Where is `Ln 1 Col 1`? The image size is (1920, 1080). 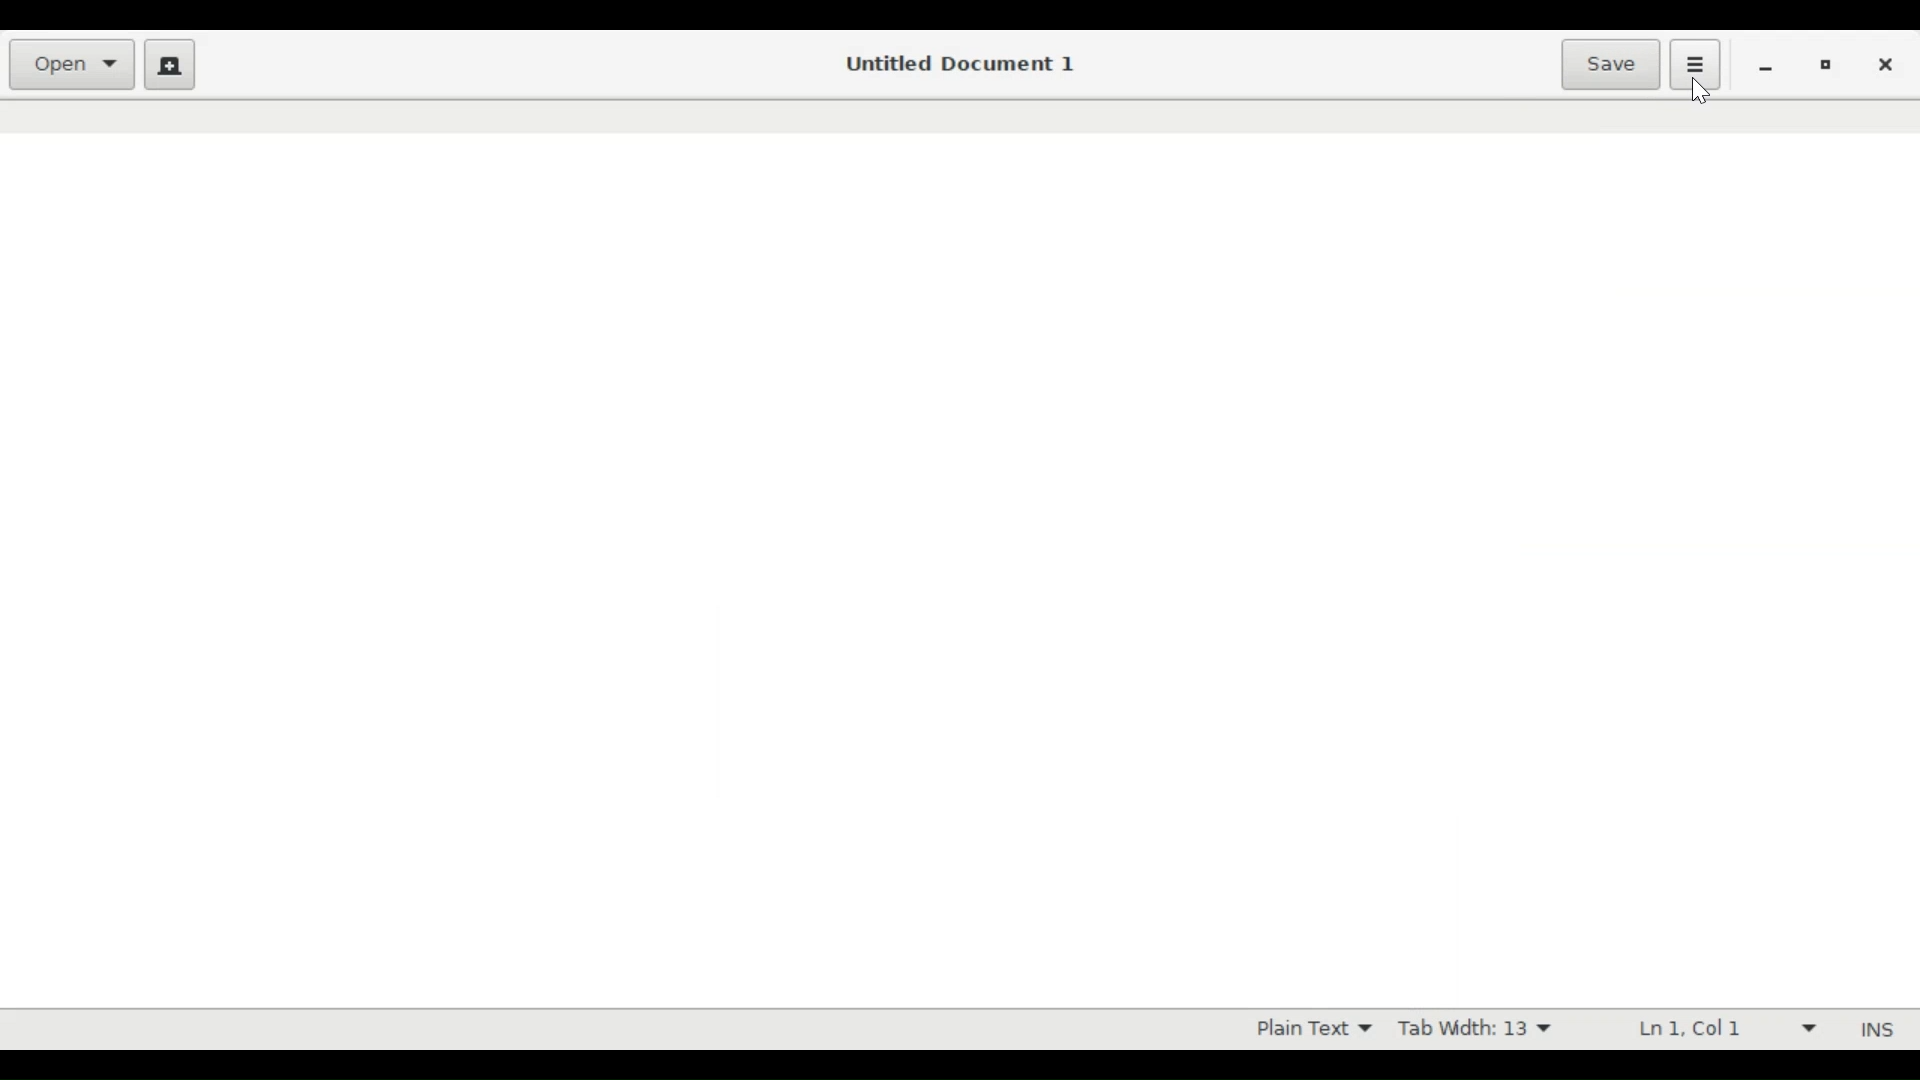
Ln 1 Col 1 is located at coordinates (1725, 1030).